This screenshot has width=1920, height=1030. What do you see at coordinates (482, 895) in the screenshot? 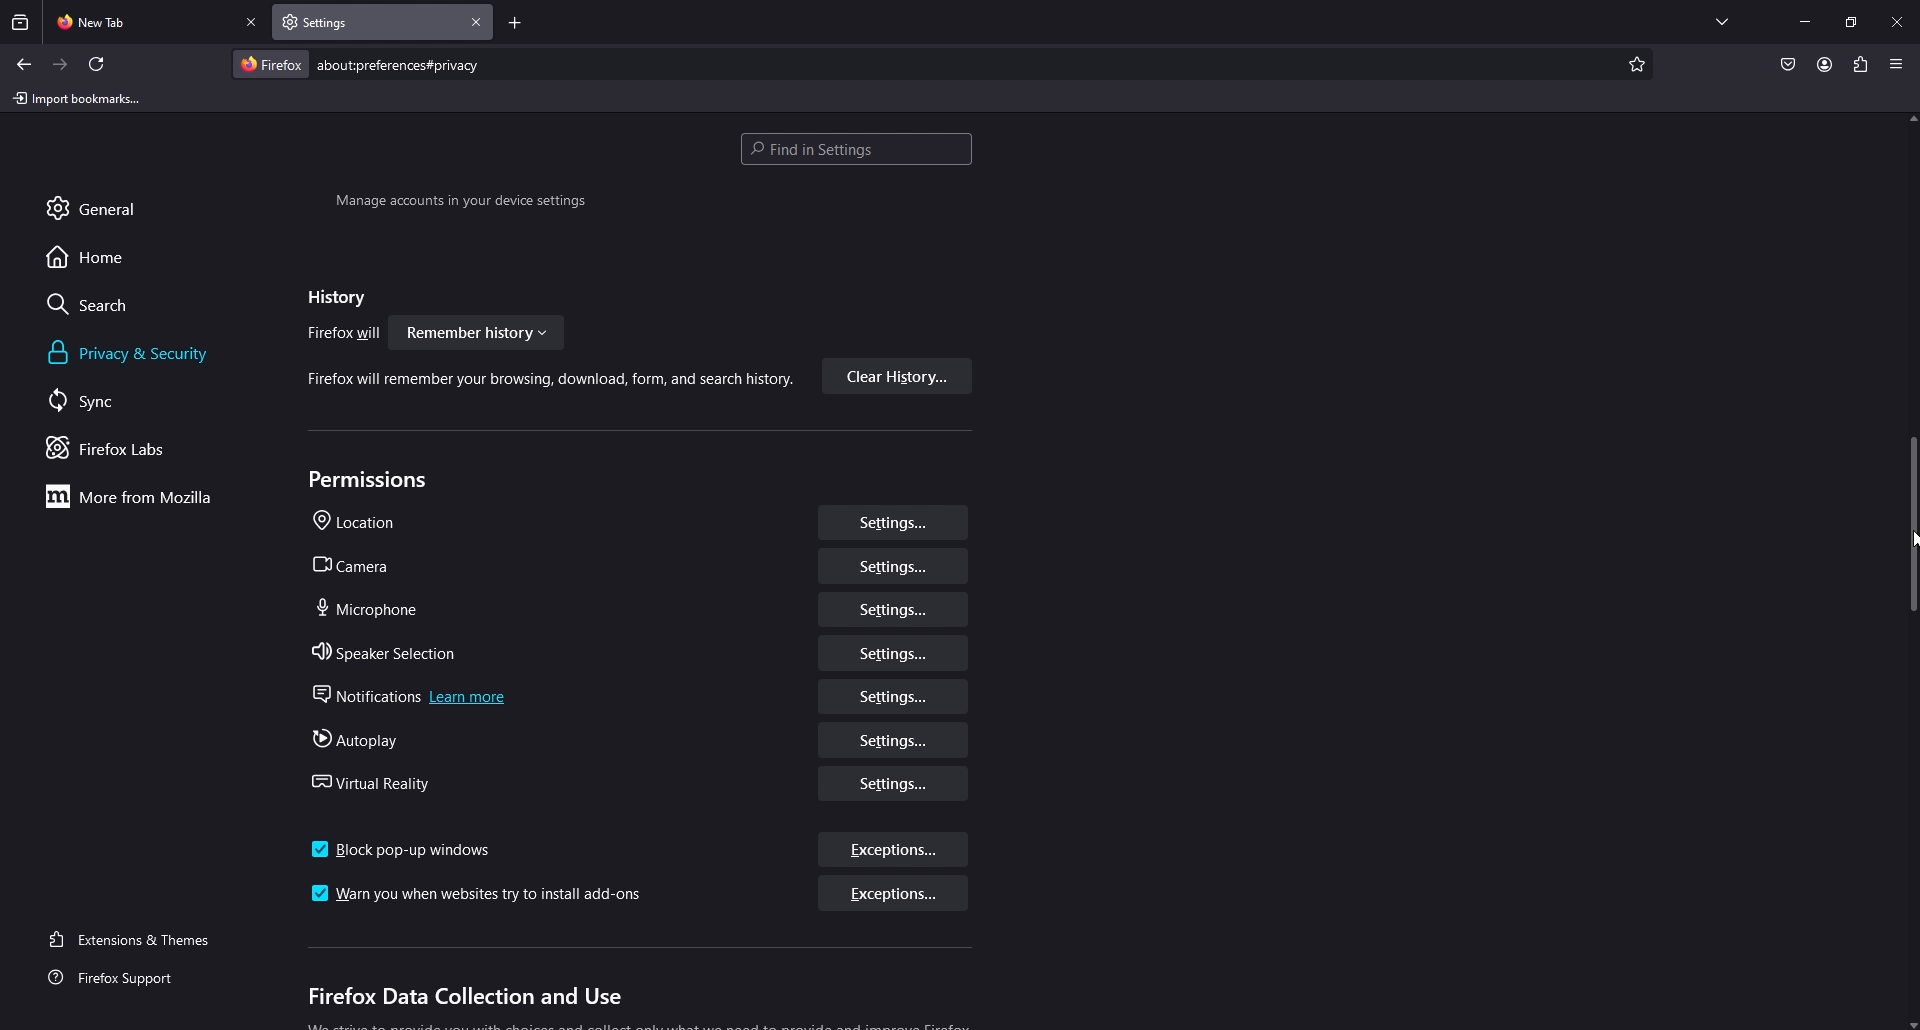
I see `warn you when websites try install add ons` at bounding box center [482, 895].